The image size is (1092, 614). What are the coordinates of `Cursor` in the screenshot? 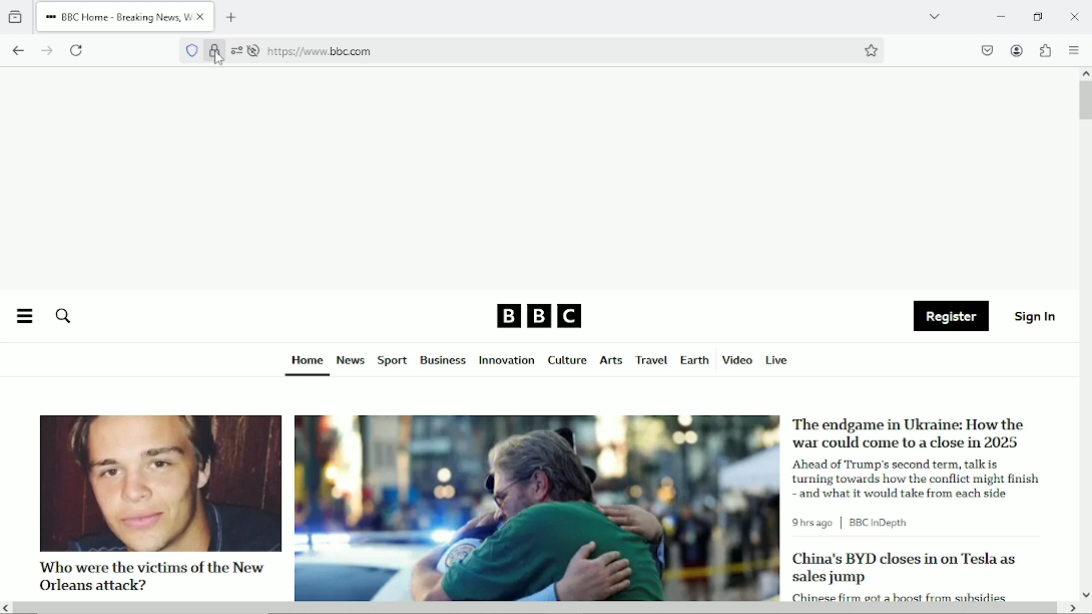 It's located at (219, 60).